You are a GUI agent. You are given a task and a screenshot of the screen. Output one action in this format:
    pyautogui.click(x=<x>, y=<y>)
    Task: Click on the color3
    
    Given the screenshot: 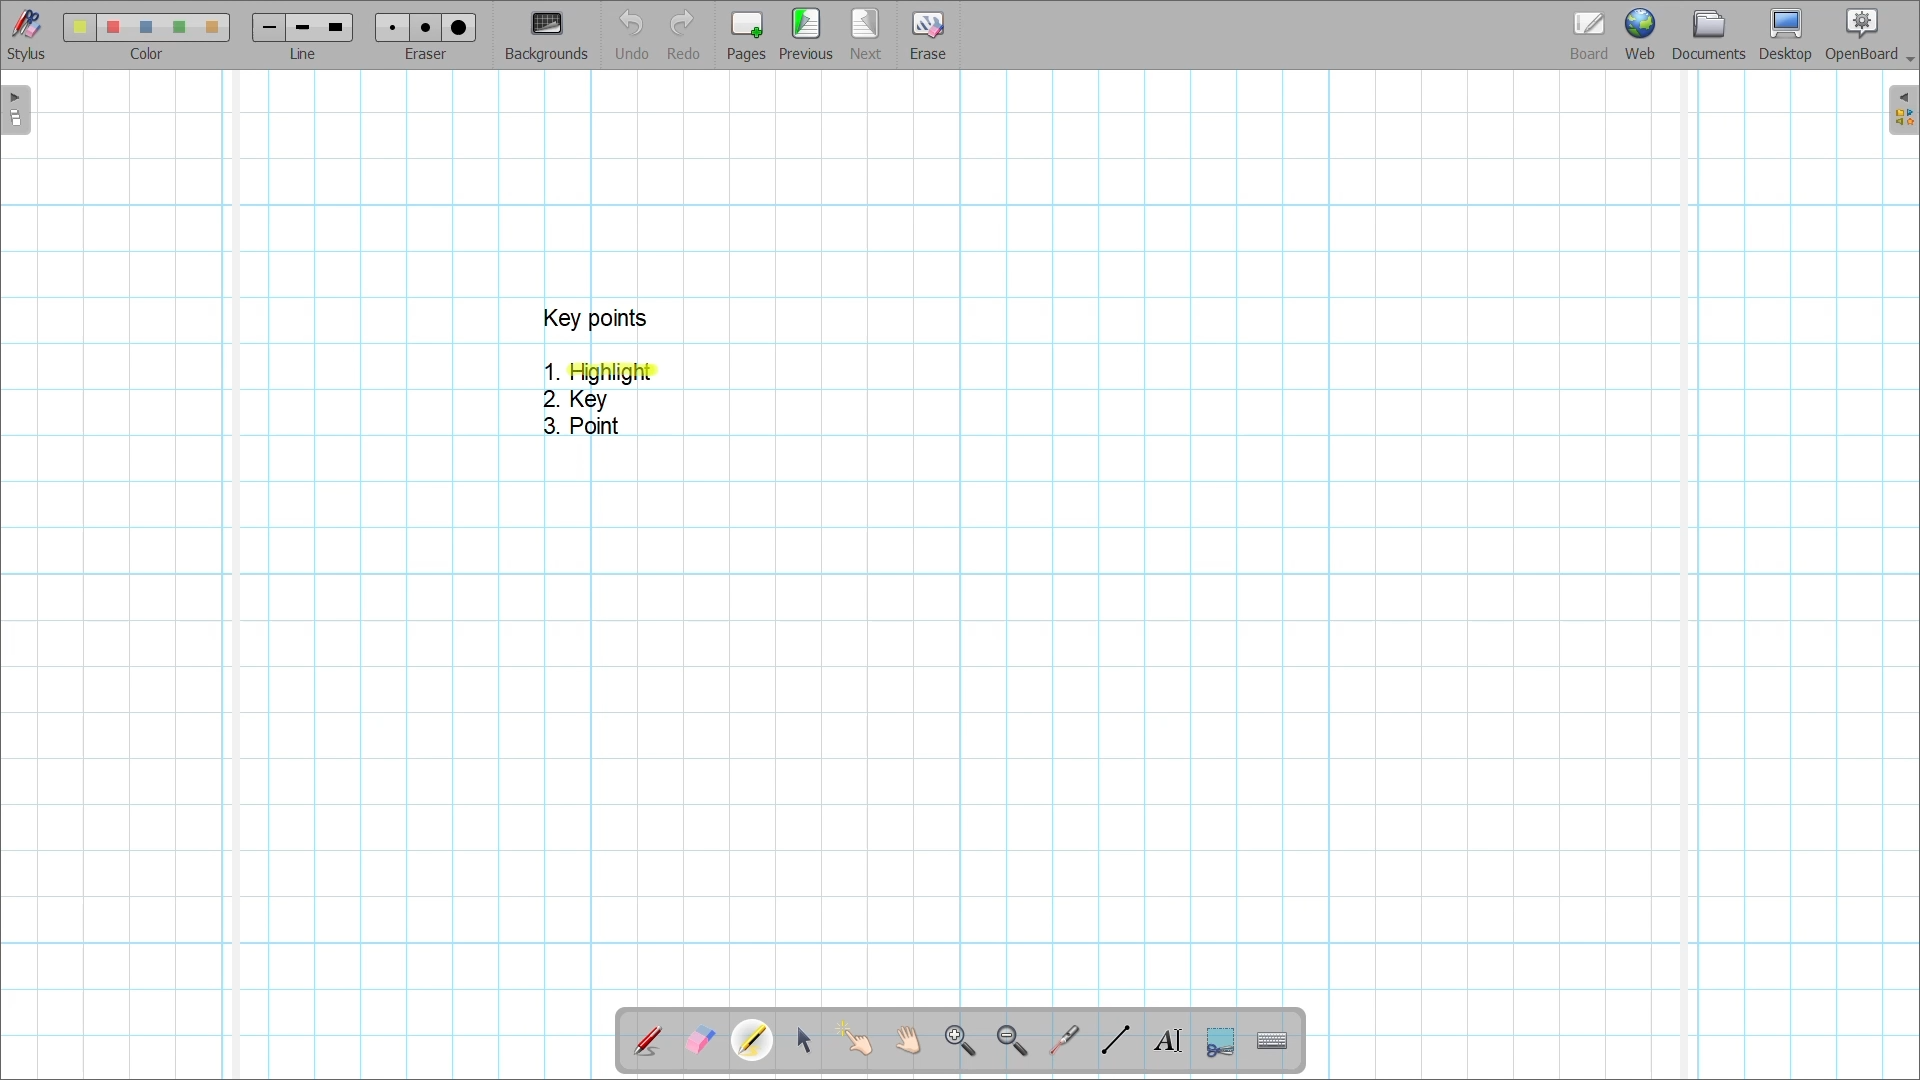 What is the action you would take?
    pyautogui.click(x=147, y=28)
    